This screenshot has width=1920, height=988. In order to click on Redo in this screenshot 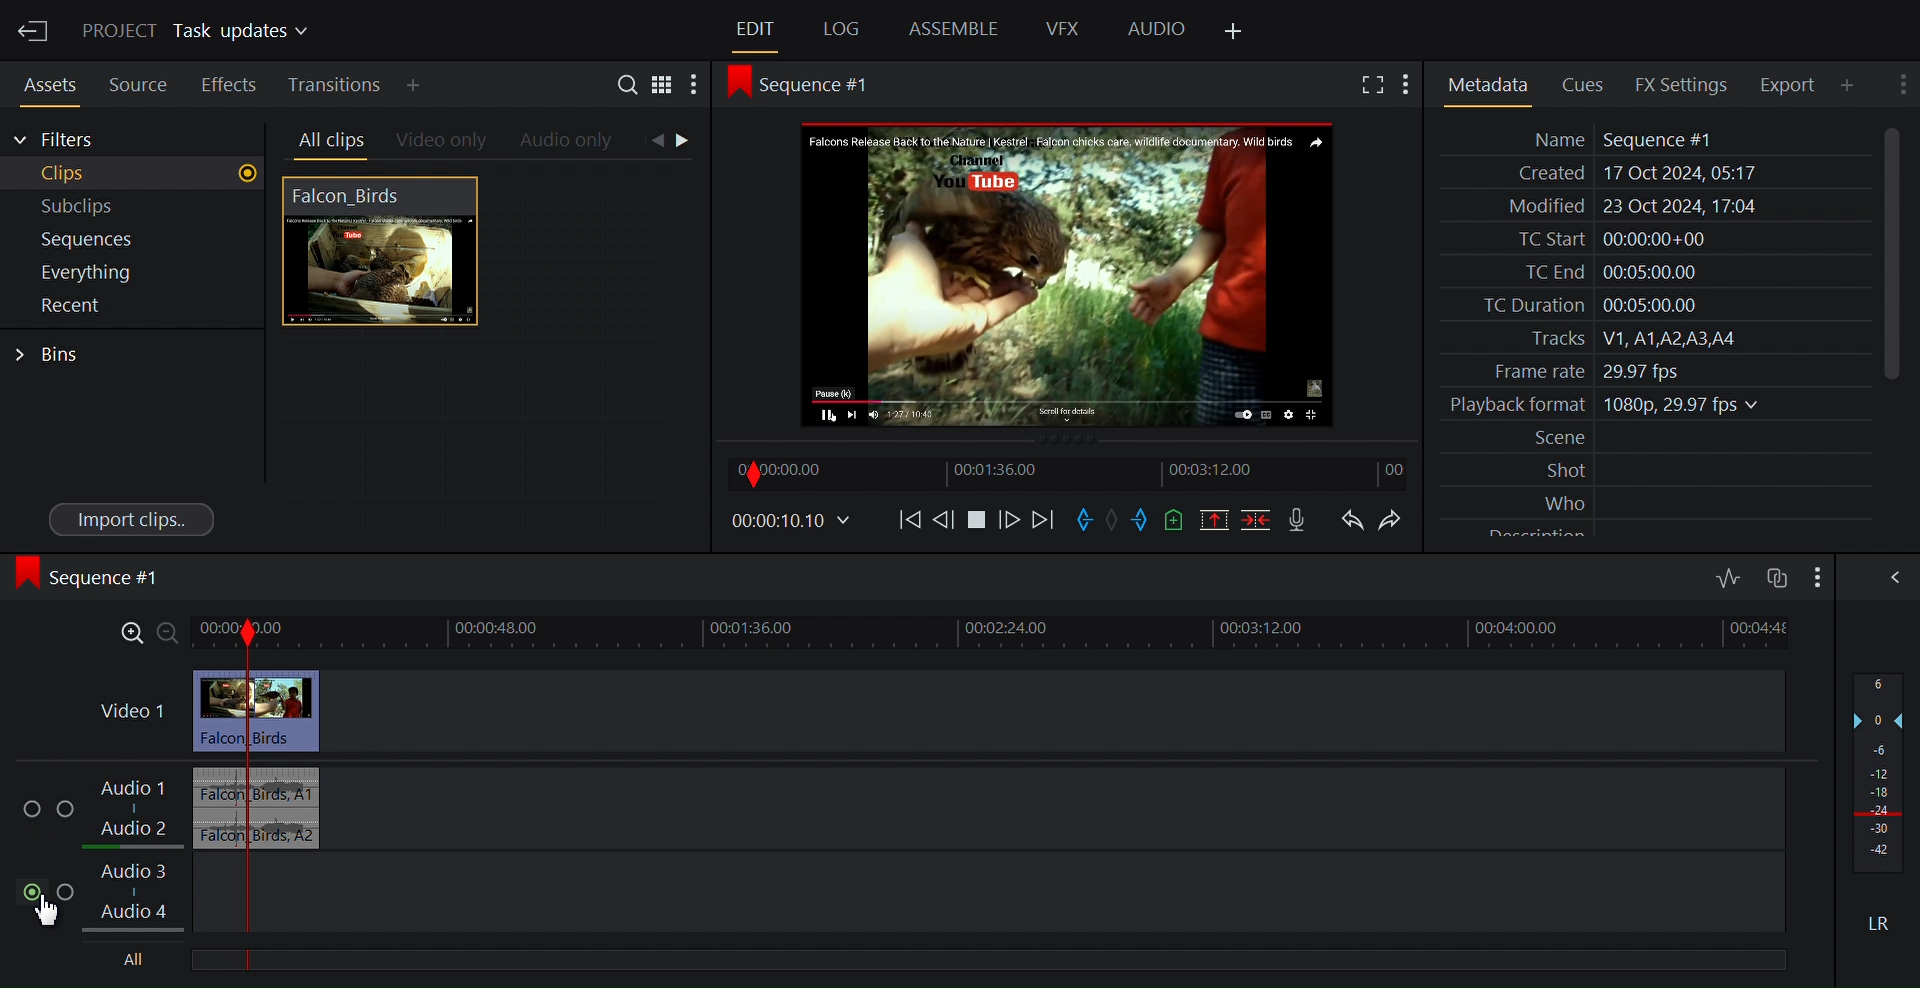, I will do `click(1397, 520)`.